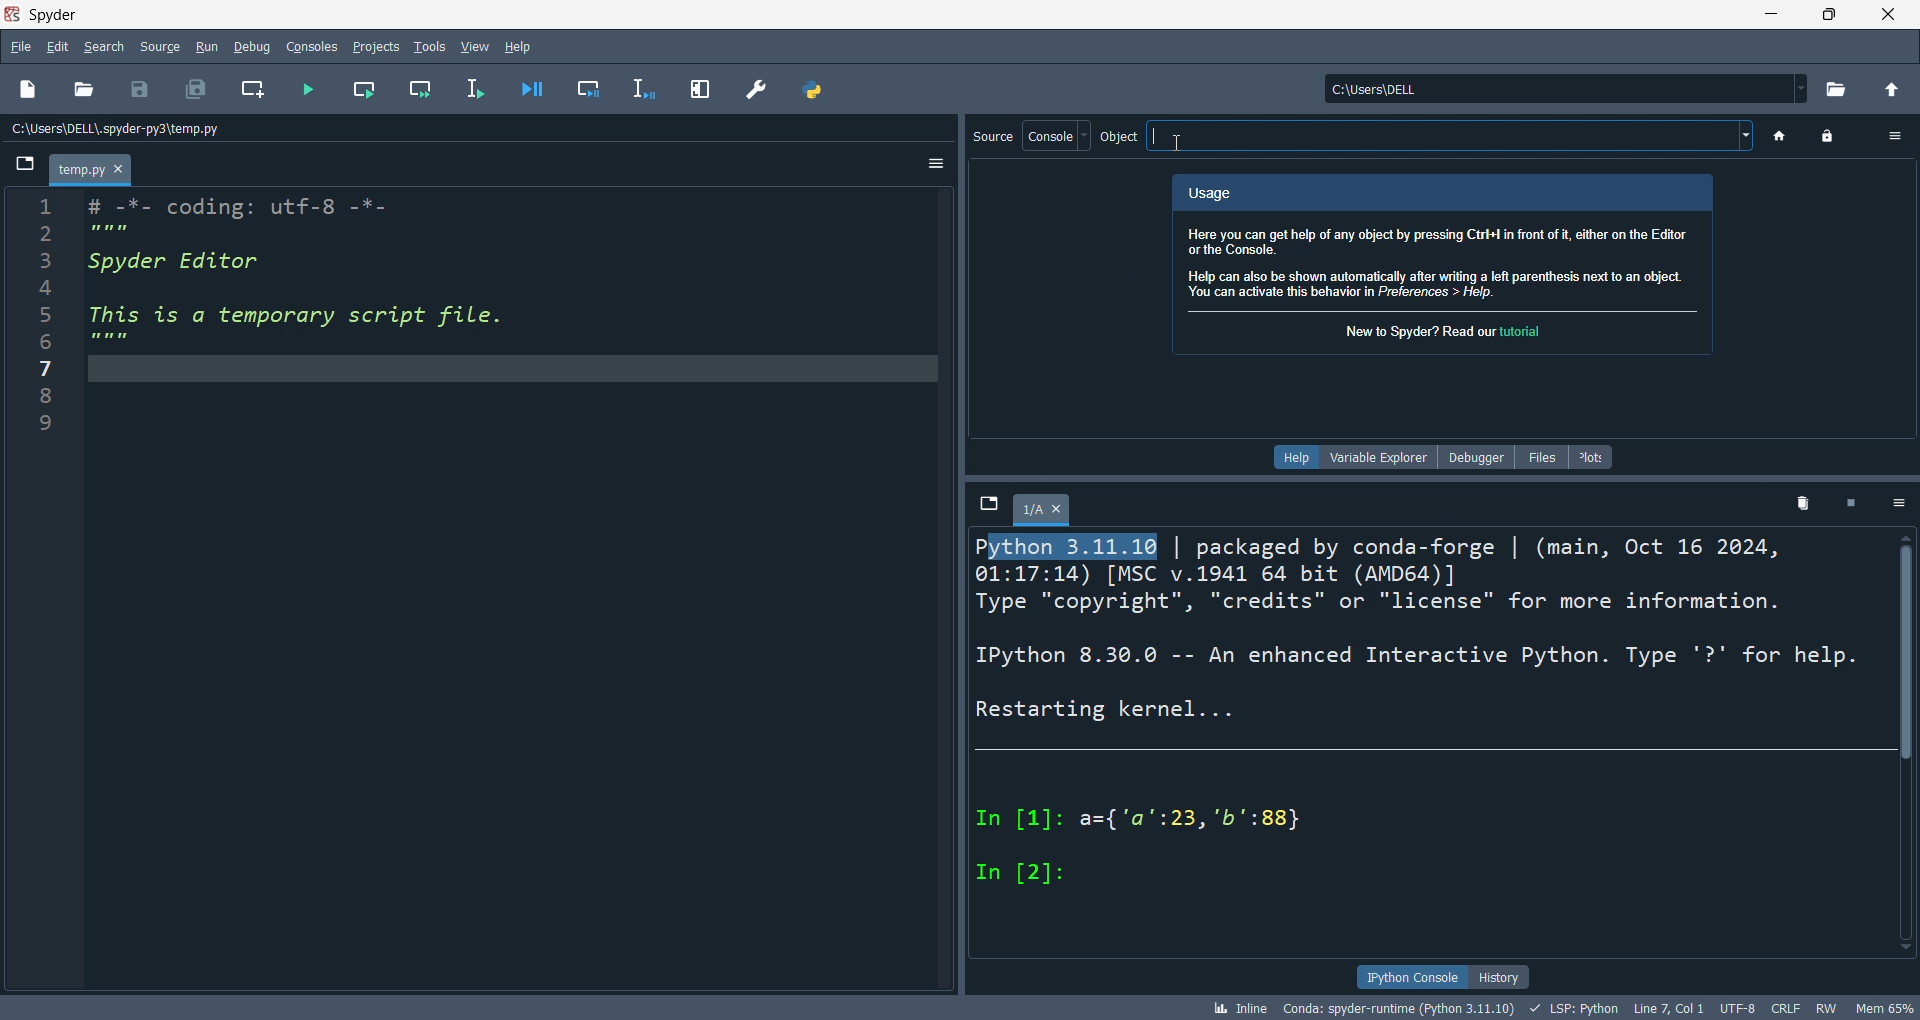  Describe the element at coordinates (993, 136) in the screenshot. I see `source` at that location.